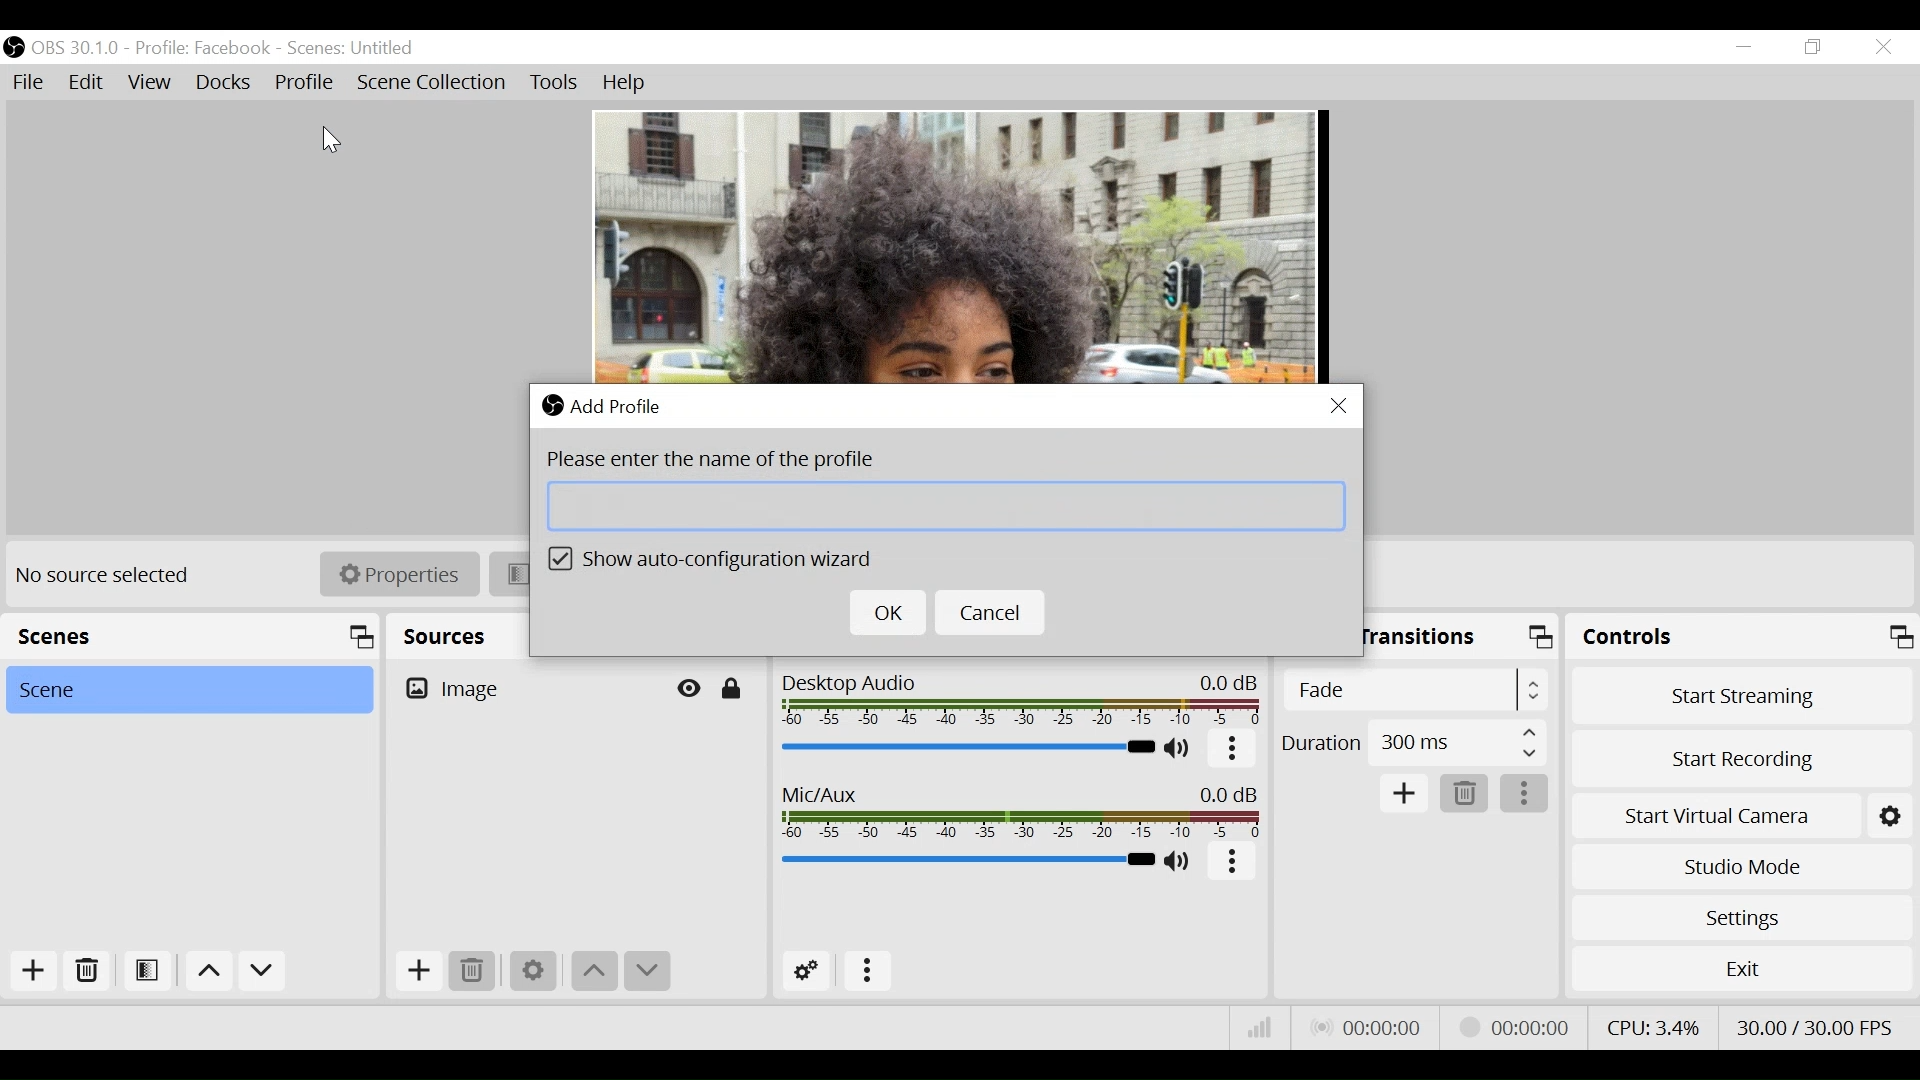 This screenshot has width=1920, height=1080. What do you see at coordinates (28, 973) in the screenshot?
I see `Add` at bounding box center [28, 973].